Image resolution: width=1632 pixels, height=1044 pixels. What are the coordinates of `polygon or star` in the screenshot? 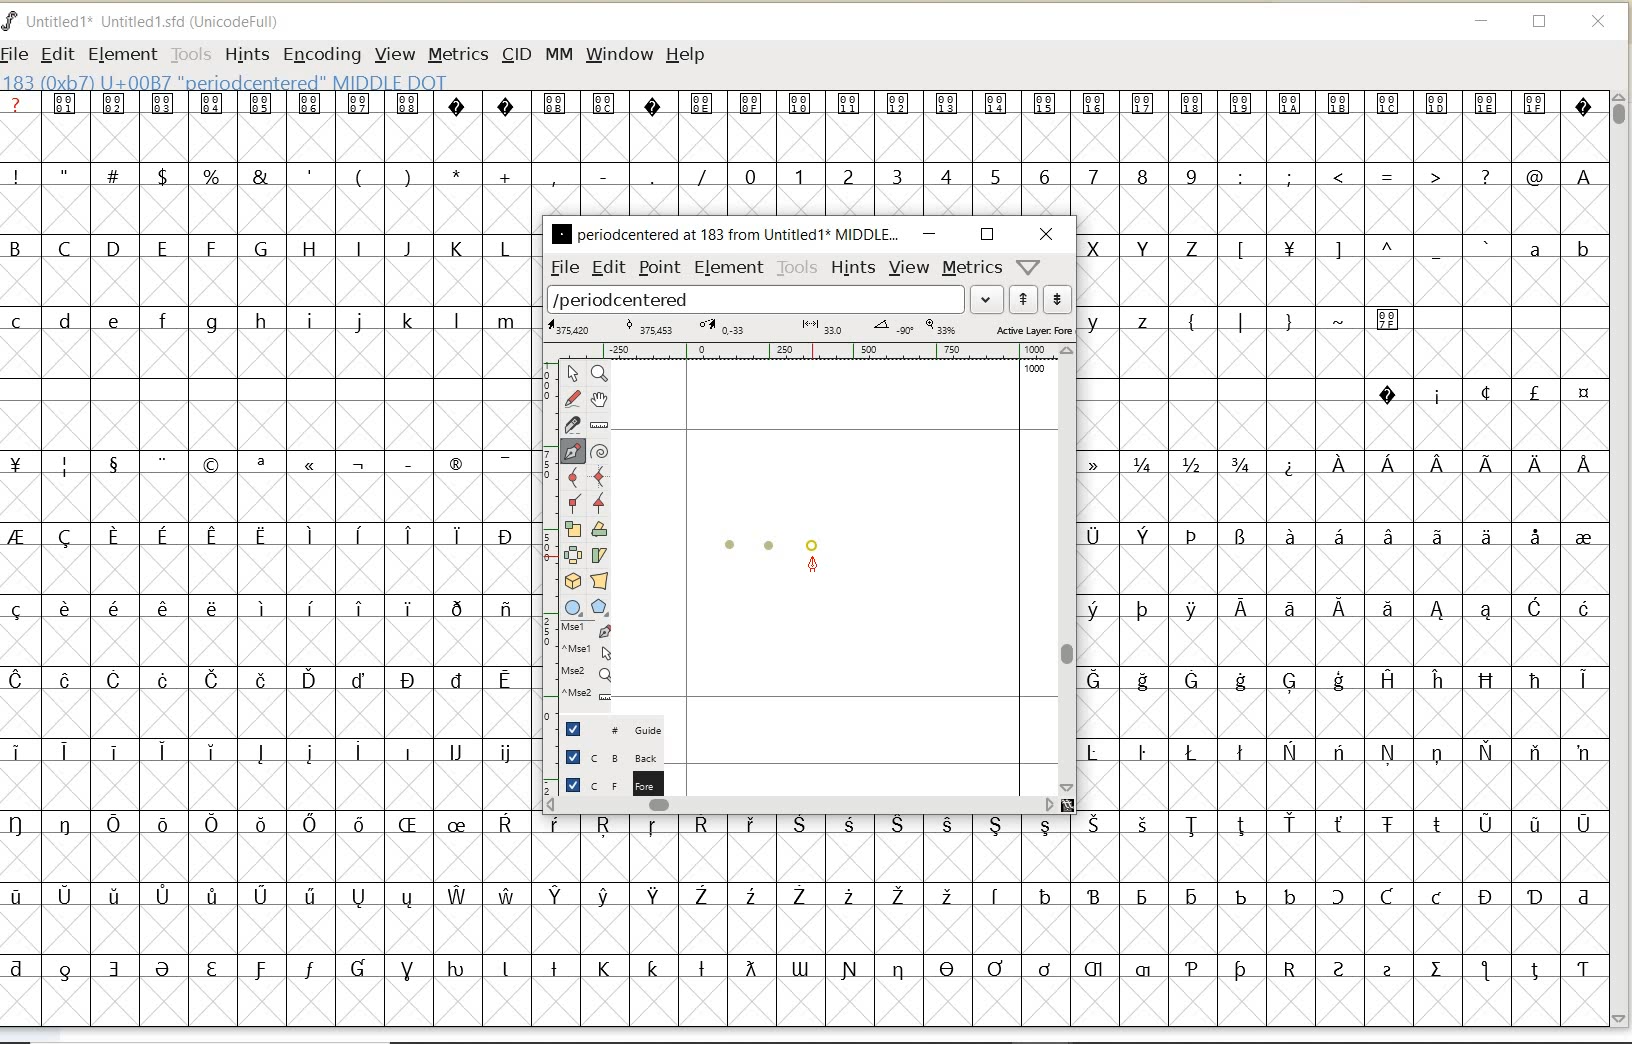 It's located at (602, 608).